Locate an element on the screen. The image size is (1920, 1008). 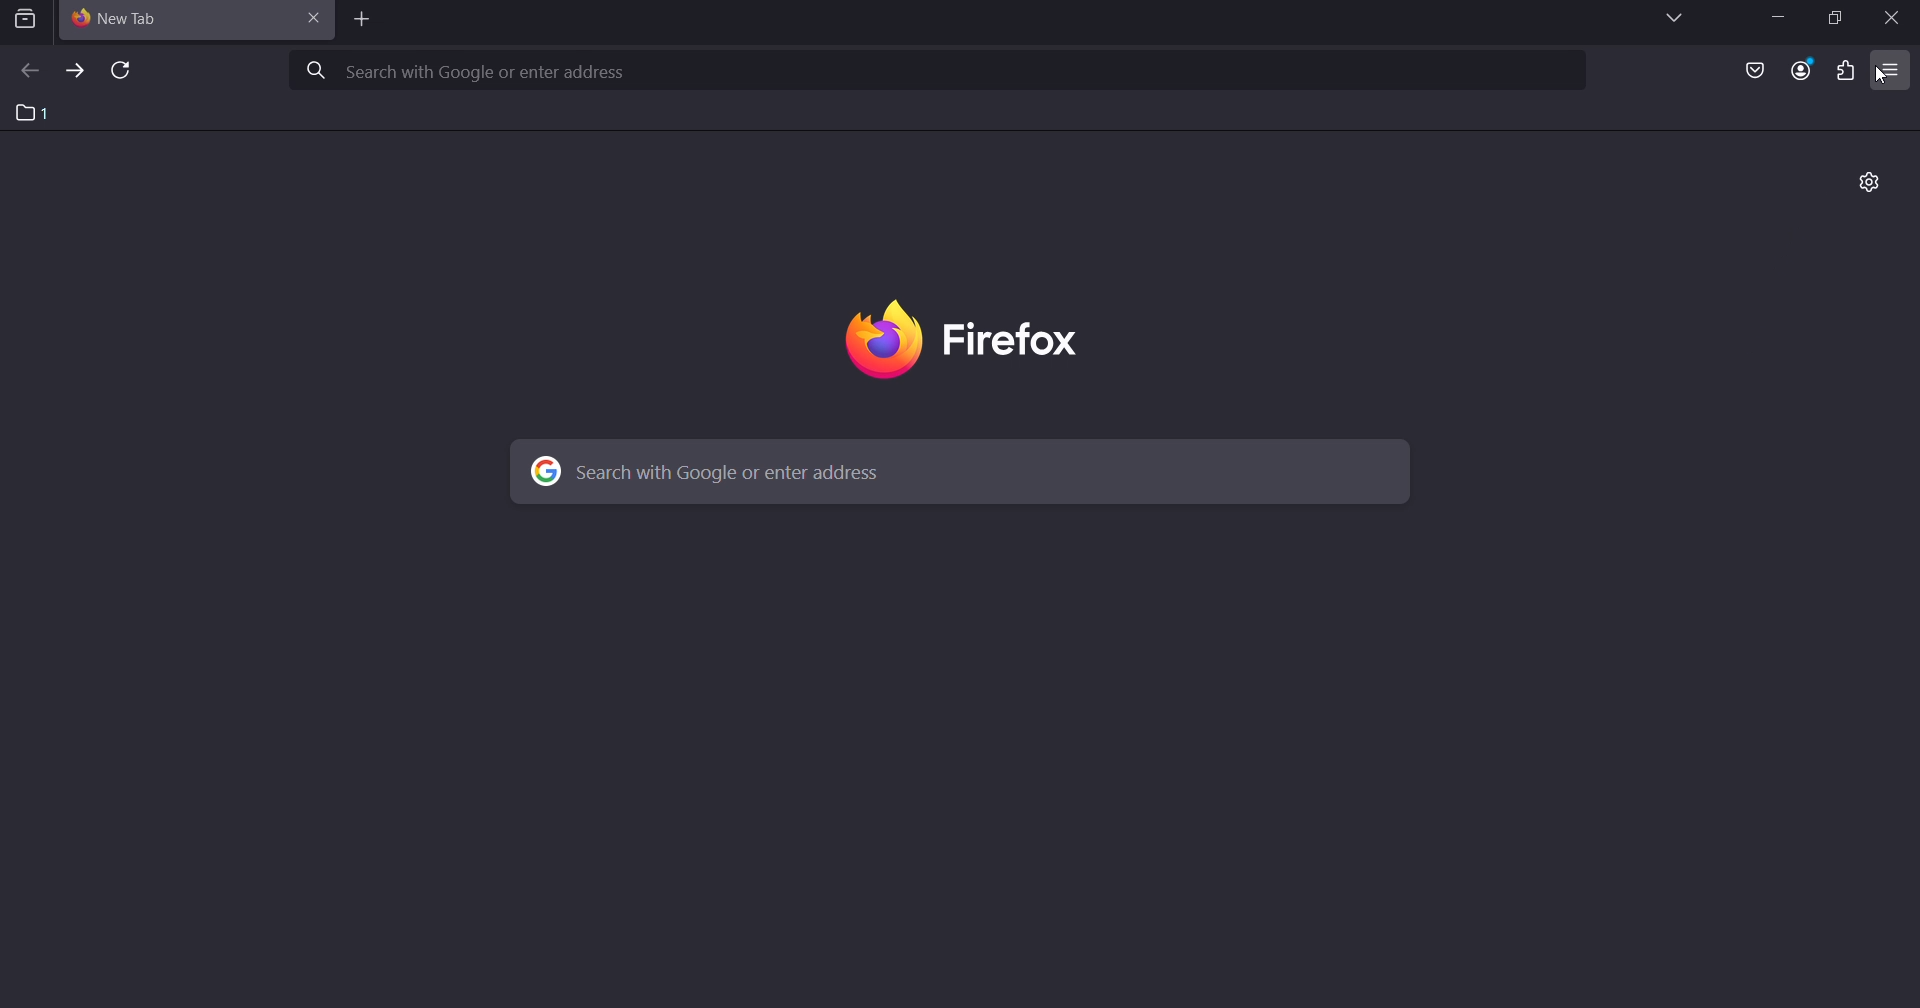
reload page is located at coordinates (119, 73).